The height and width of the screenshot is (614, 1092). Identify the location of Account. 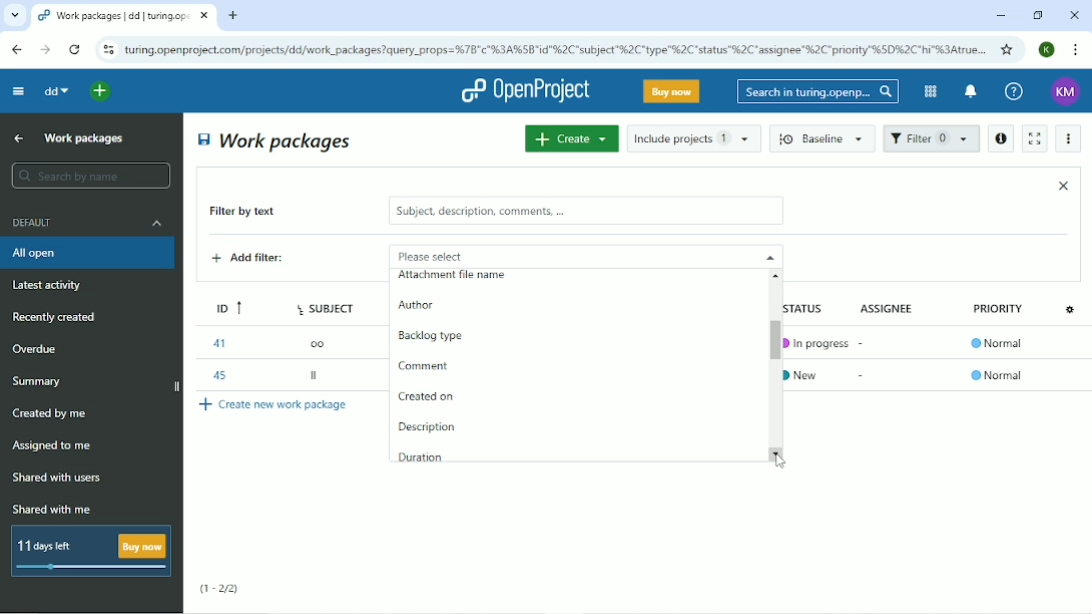
(1066, 92).